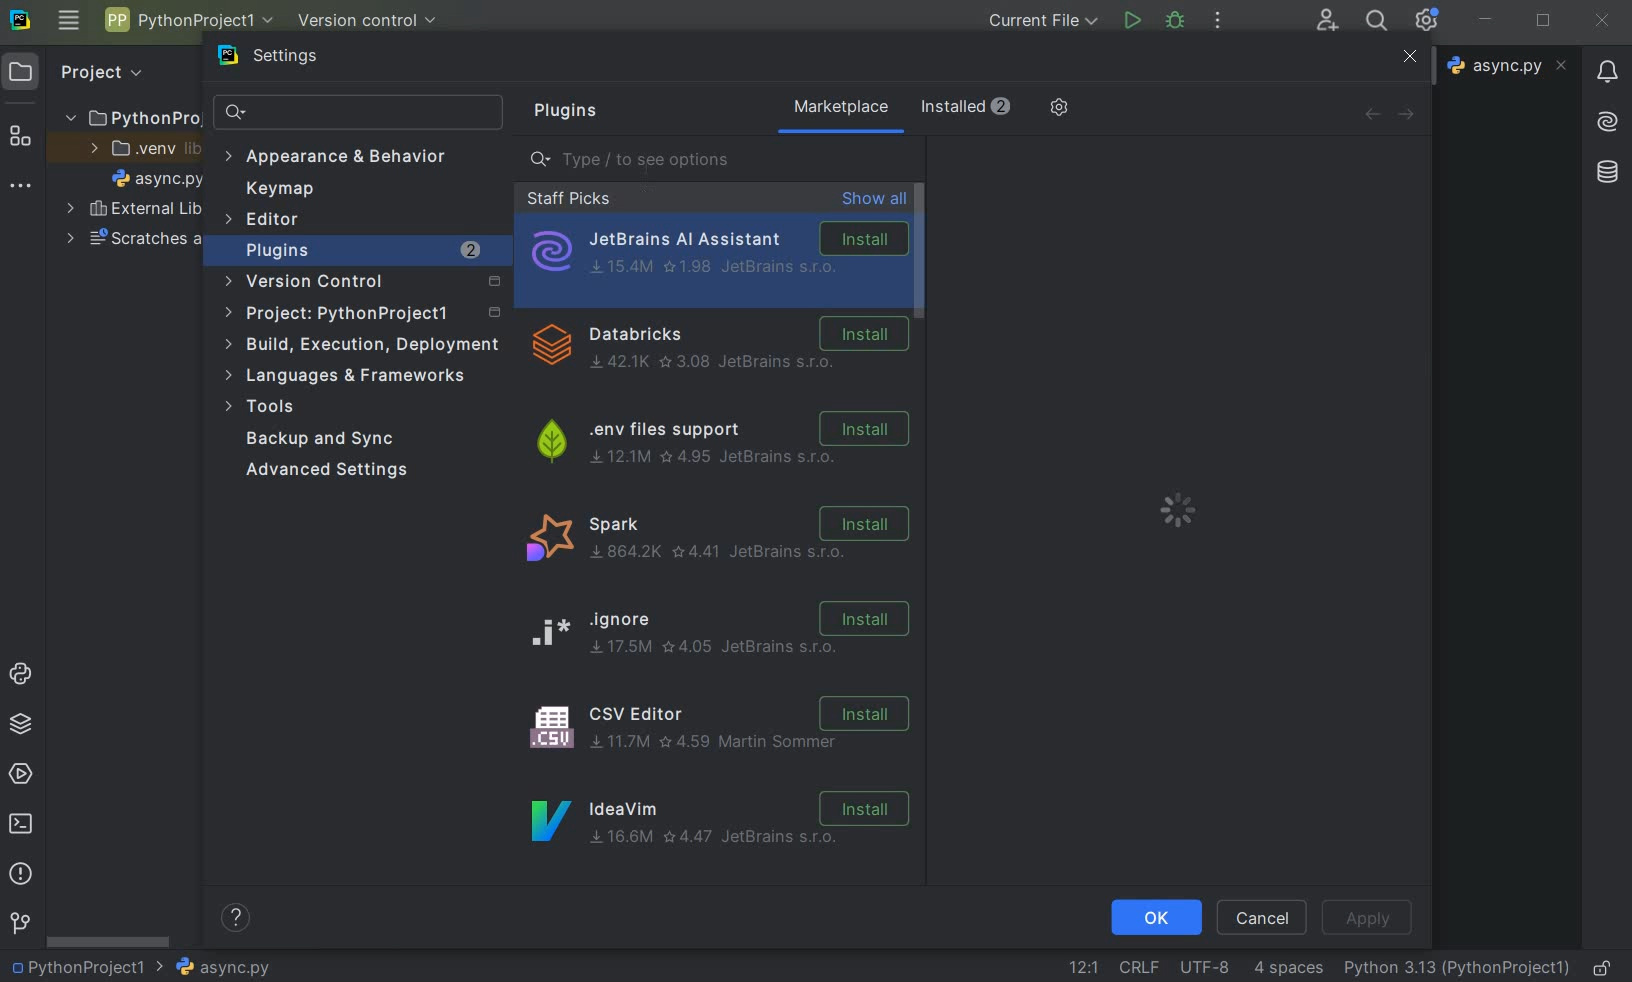 This screenshot has height=982, width=1632. I want to click on type/ to see options, so click(713, 160).